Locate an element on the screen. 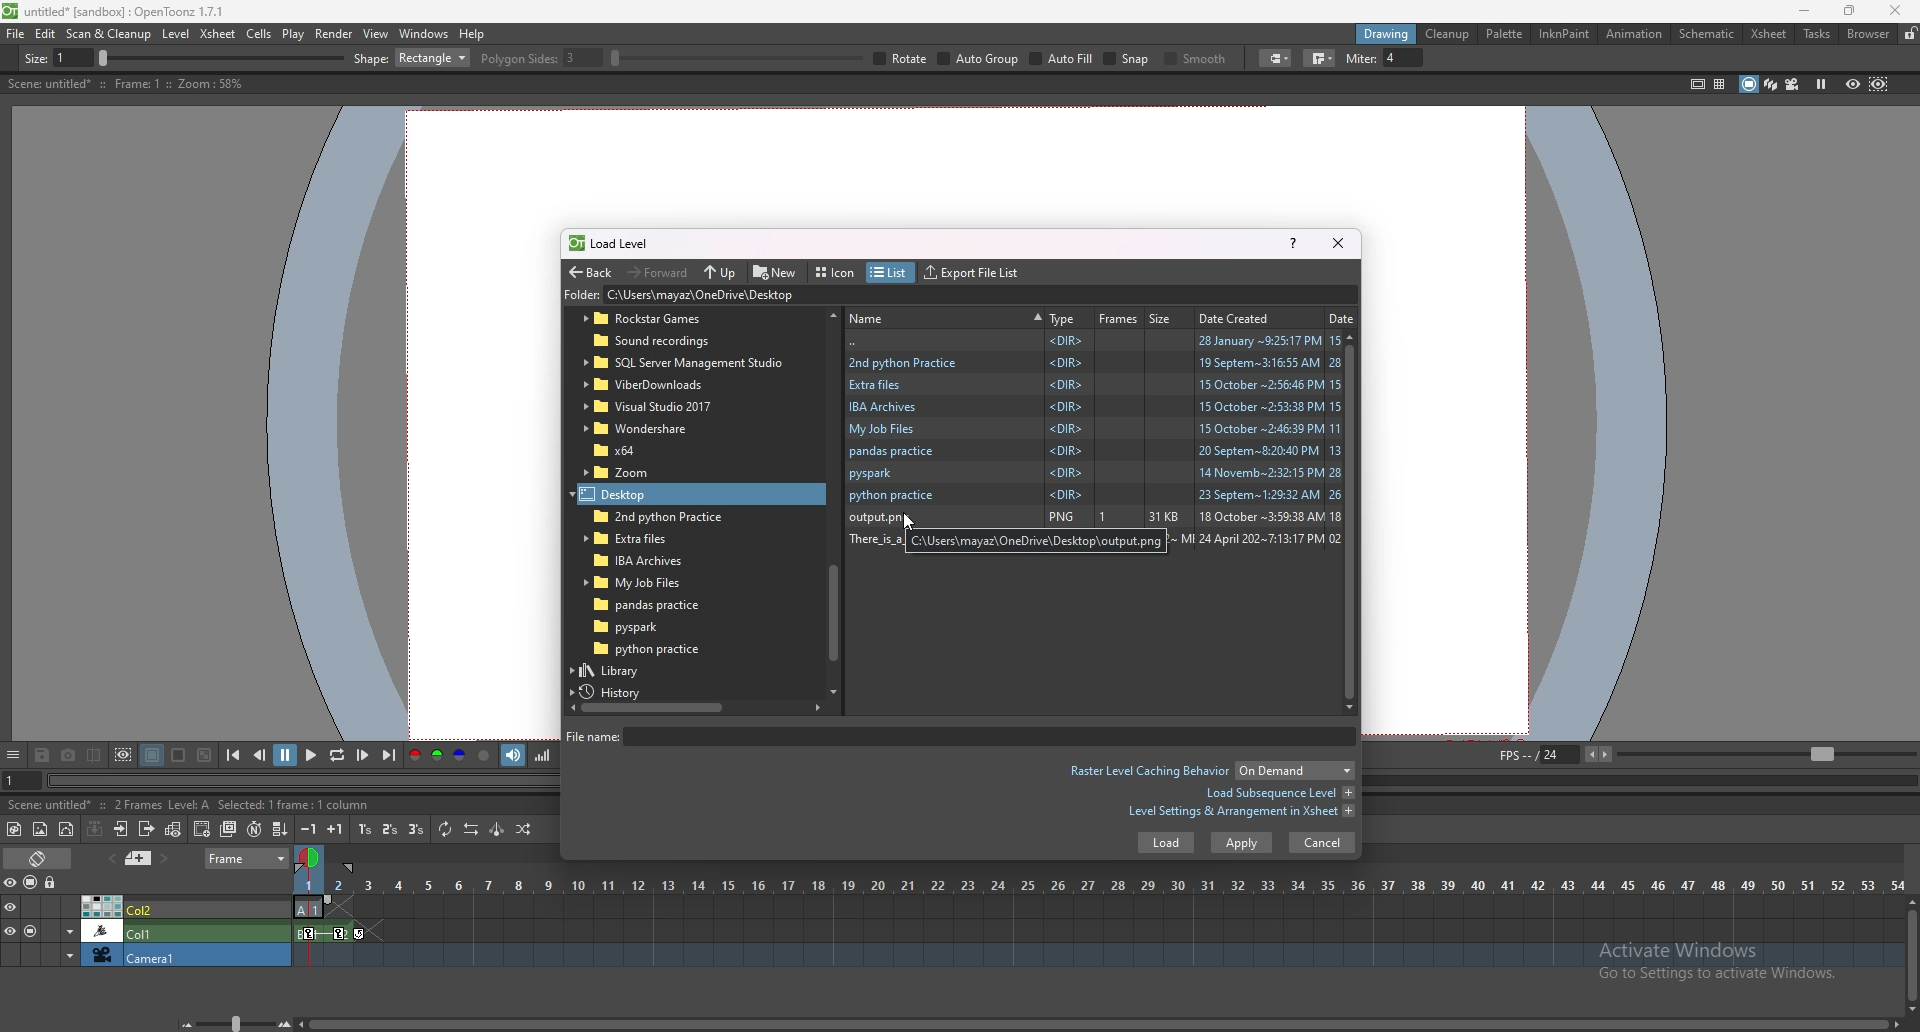 This screenshot has width=1920, height=1032. tasks is located at coordinates (1816, 35).